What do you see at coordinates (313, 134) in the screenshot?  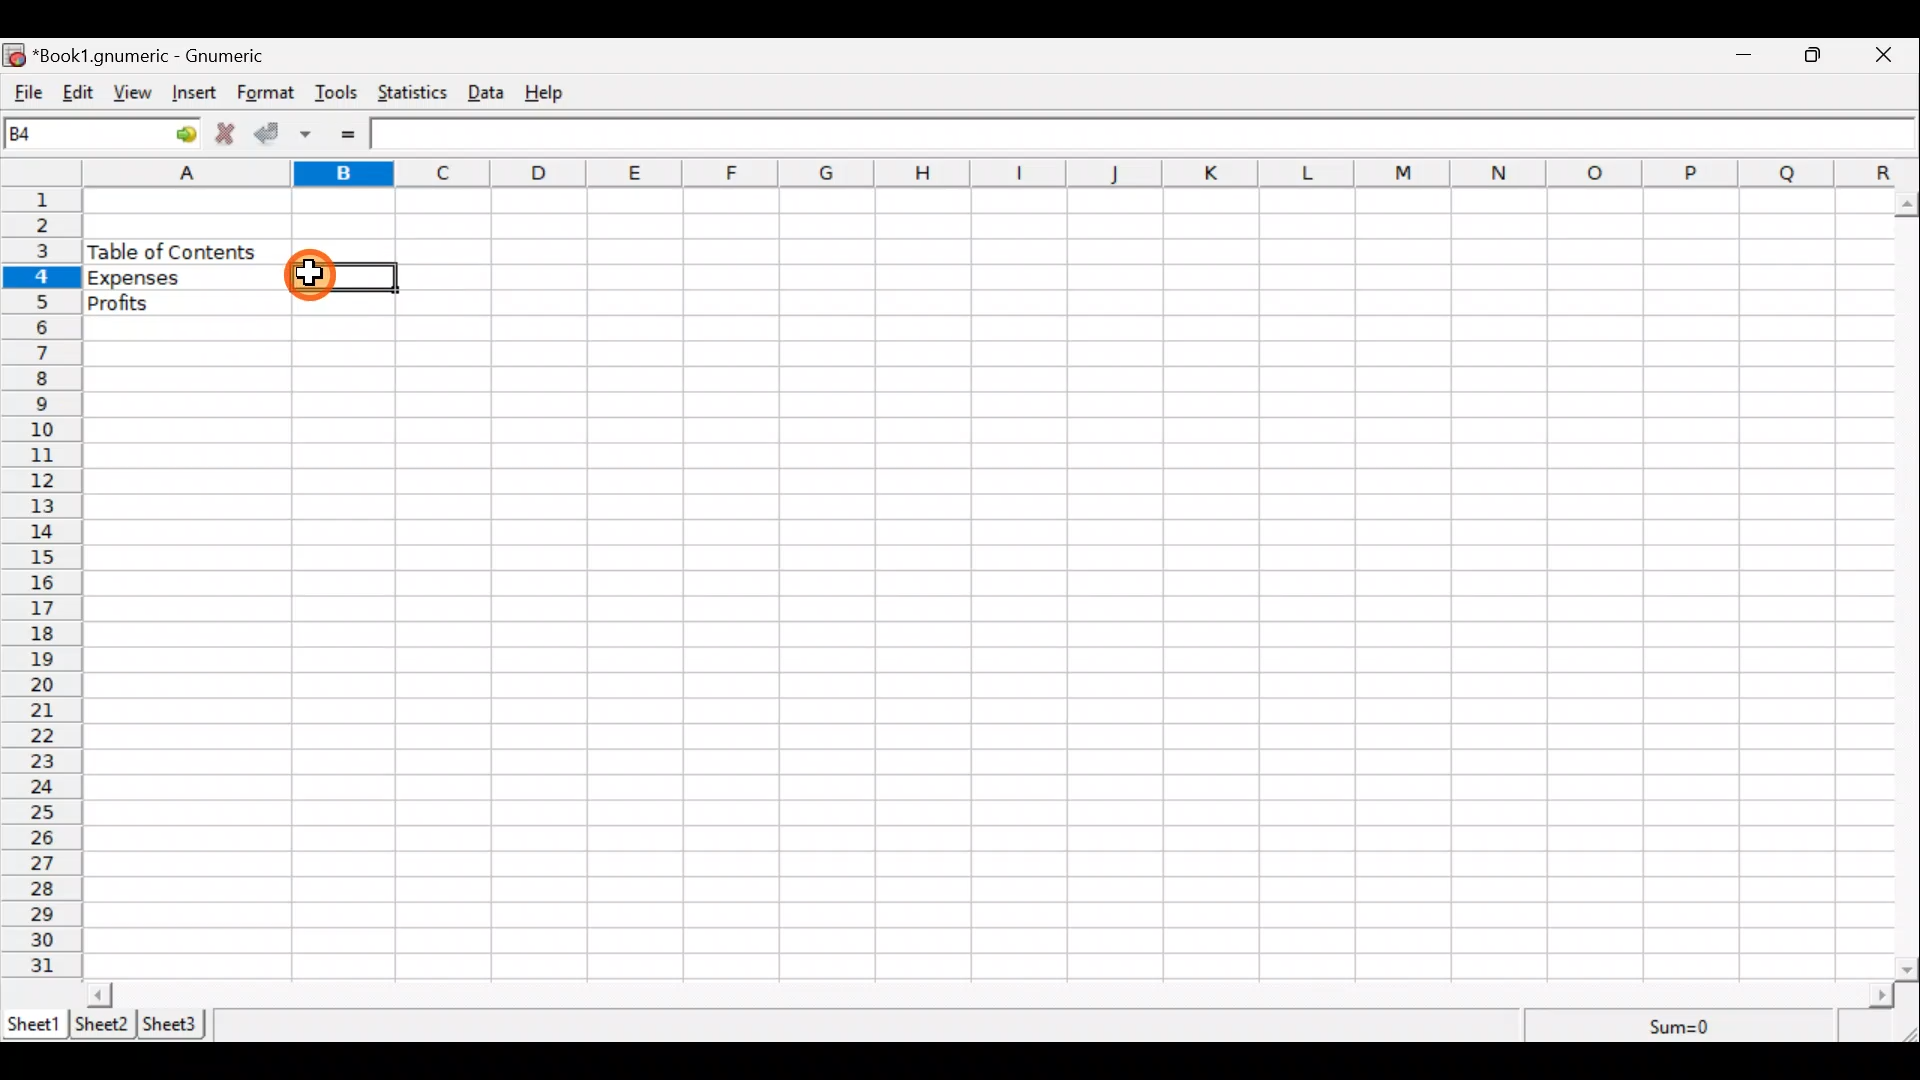 I see `Accept change in multiple cells` at bounding box center [313, 134].